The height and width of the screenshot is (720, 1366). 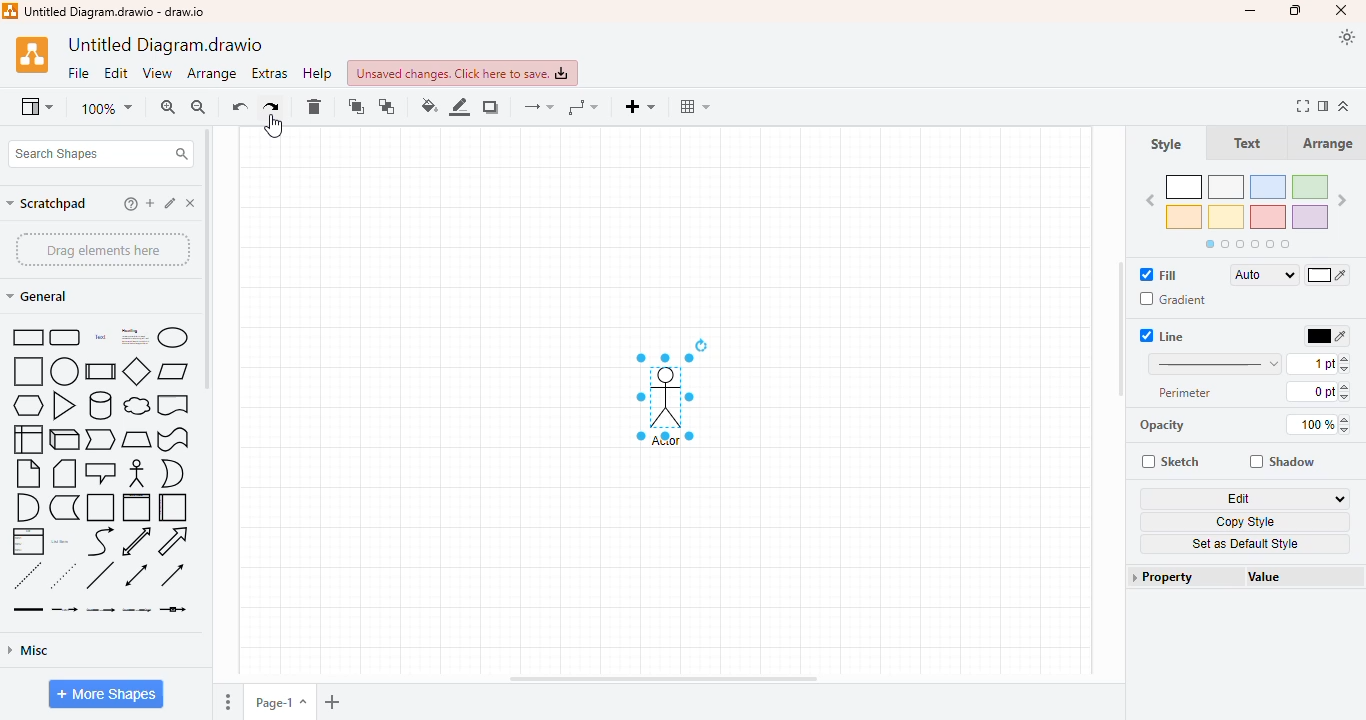 I want to click on item, so click(x=171, y=202).